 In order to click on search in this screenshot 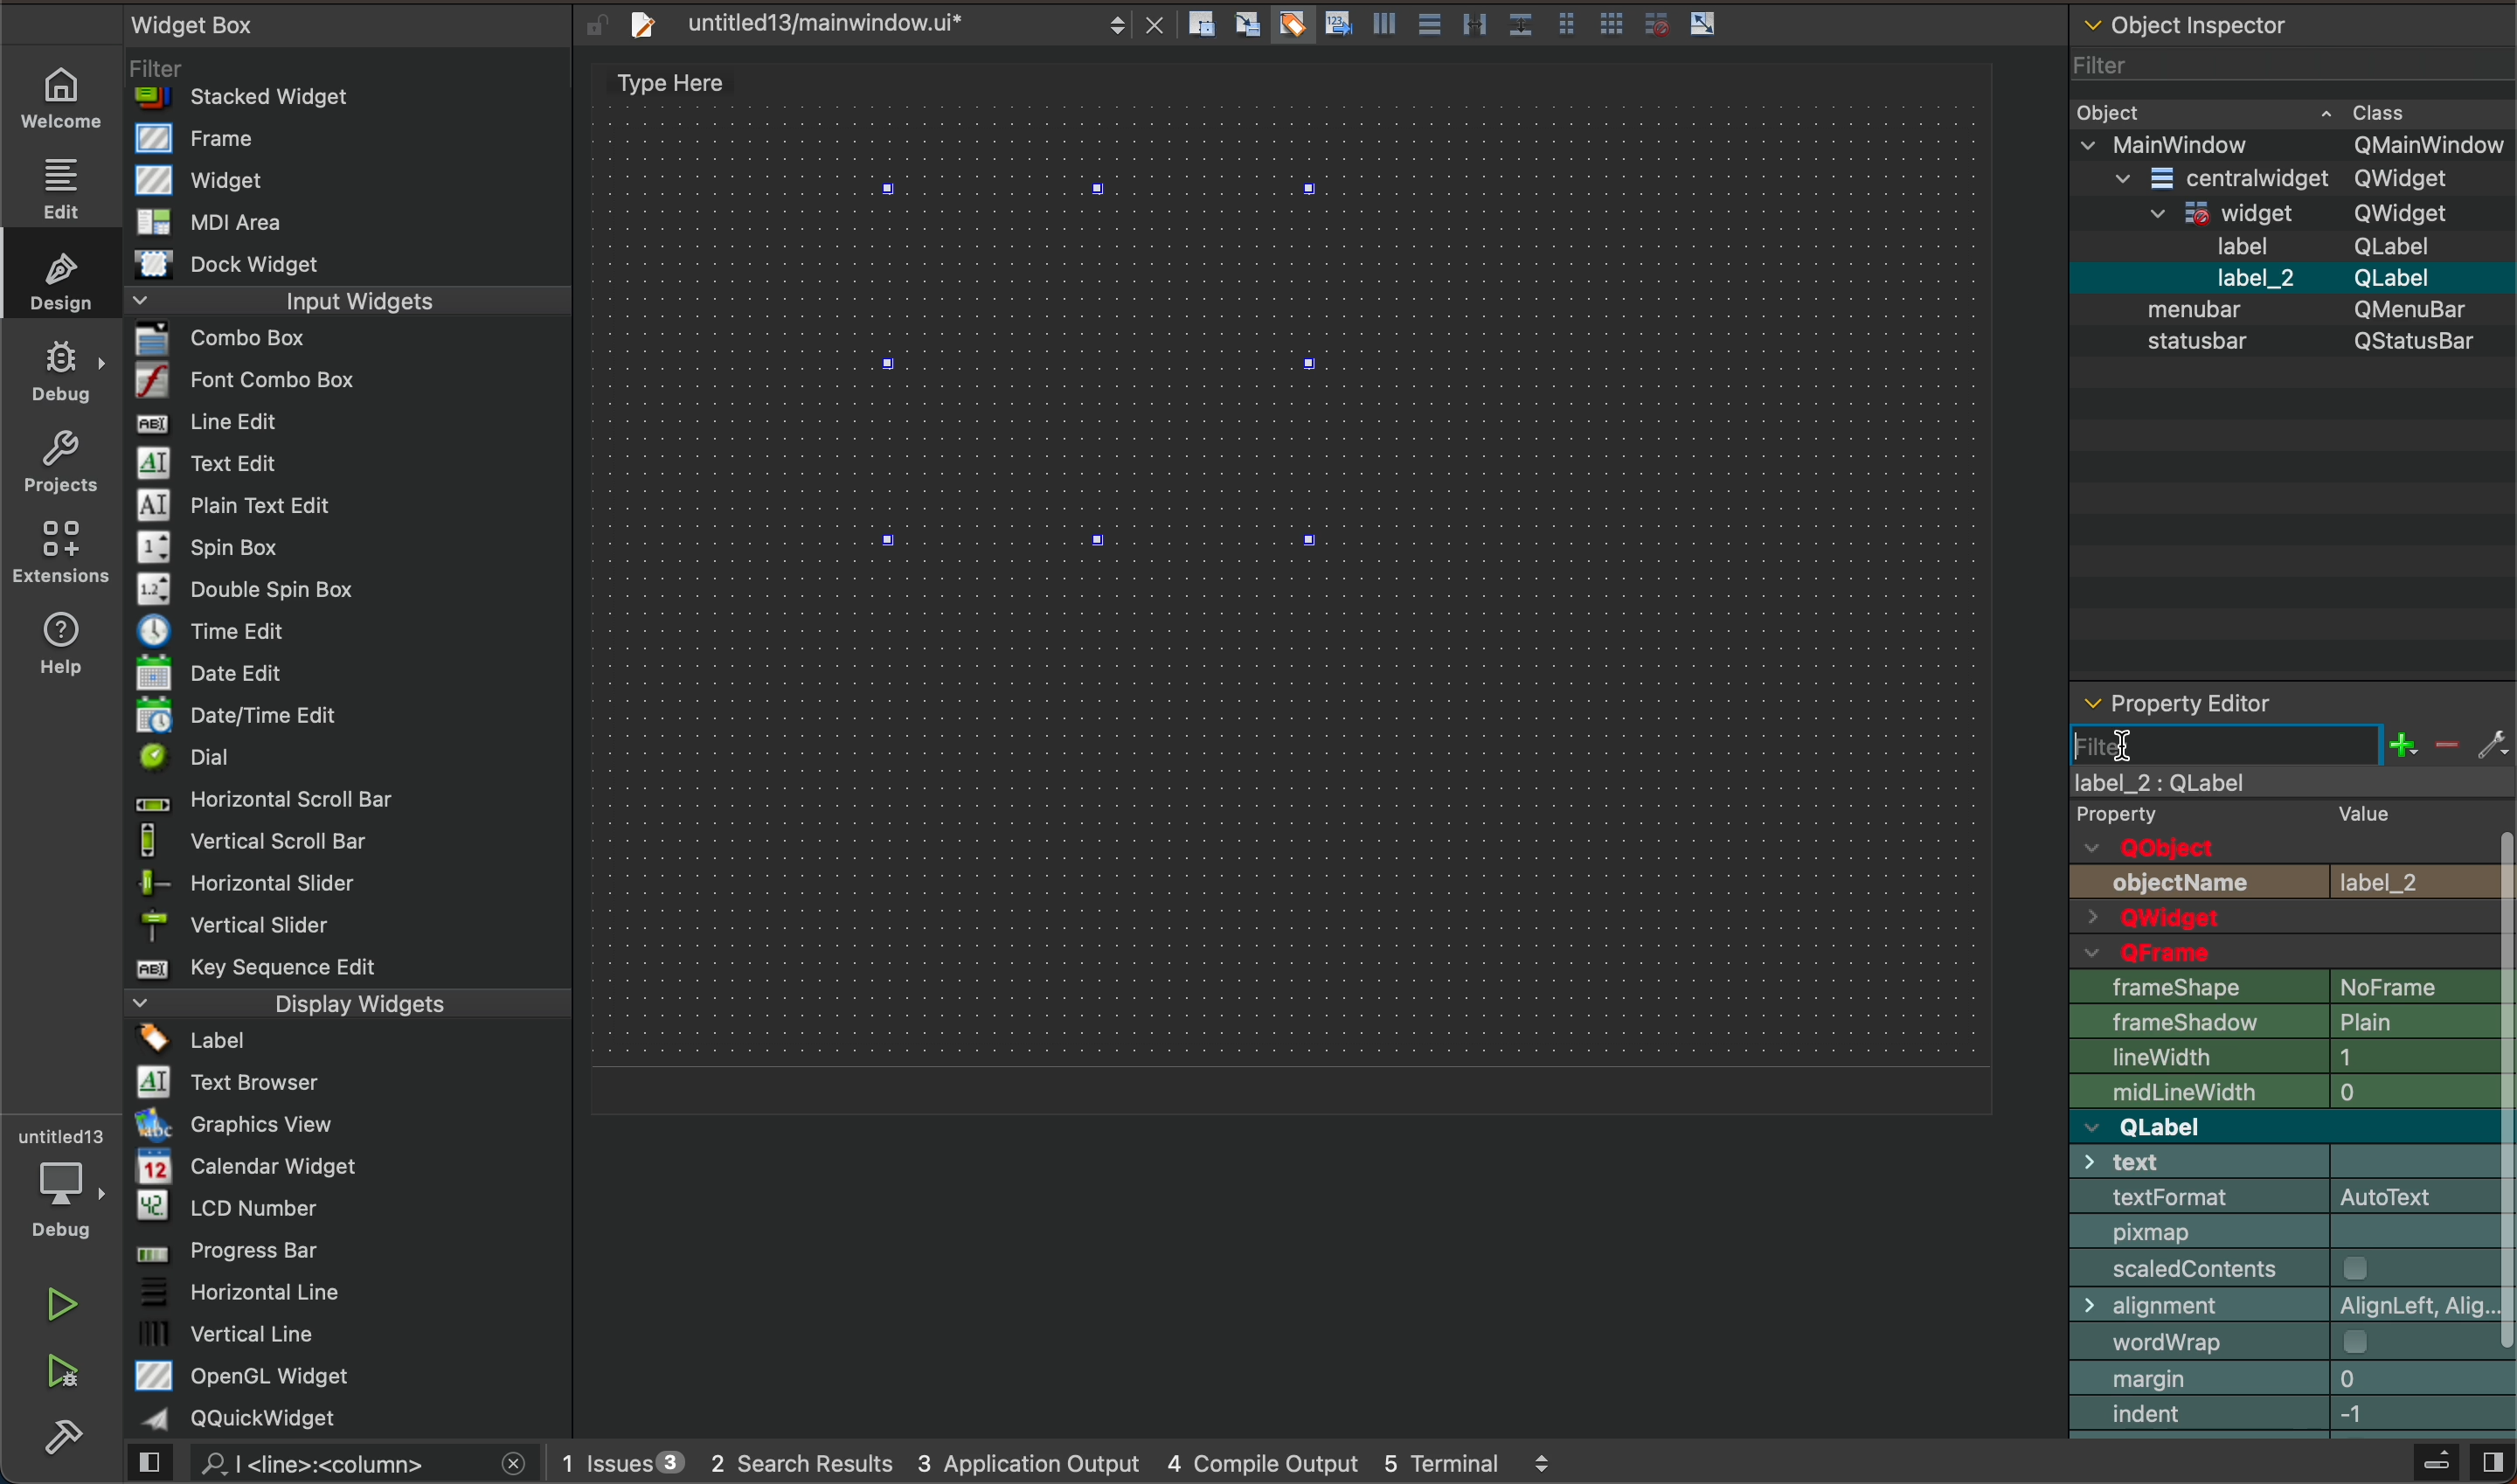, I will do `click(340, 1464)`.